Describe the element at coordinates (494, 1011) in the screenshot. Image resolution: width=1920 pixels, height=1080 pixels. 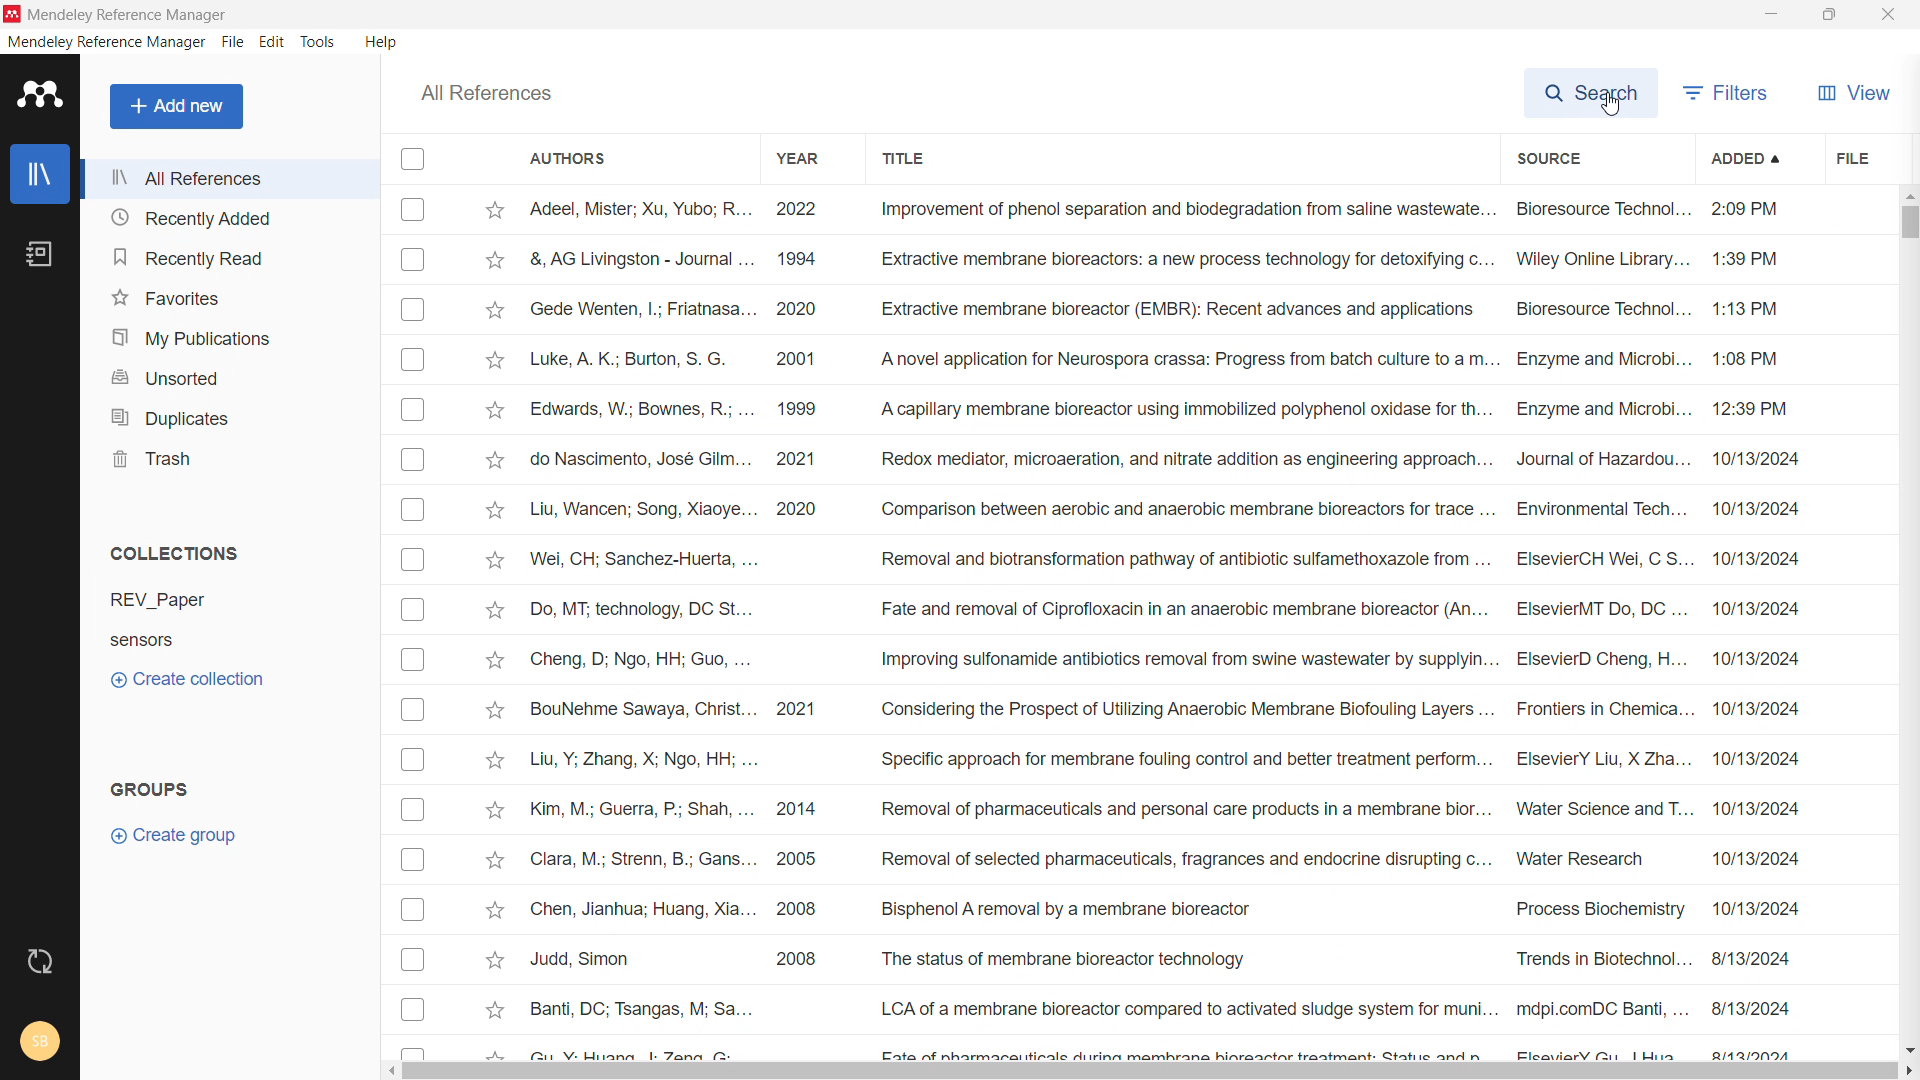
I see `Add to favourites` at that location.